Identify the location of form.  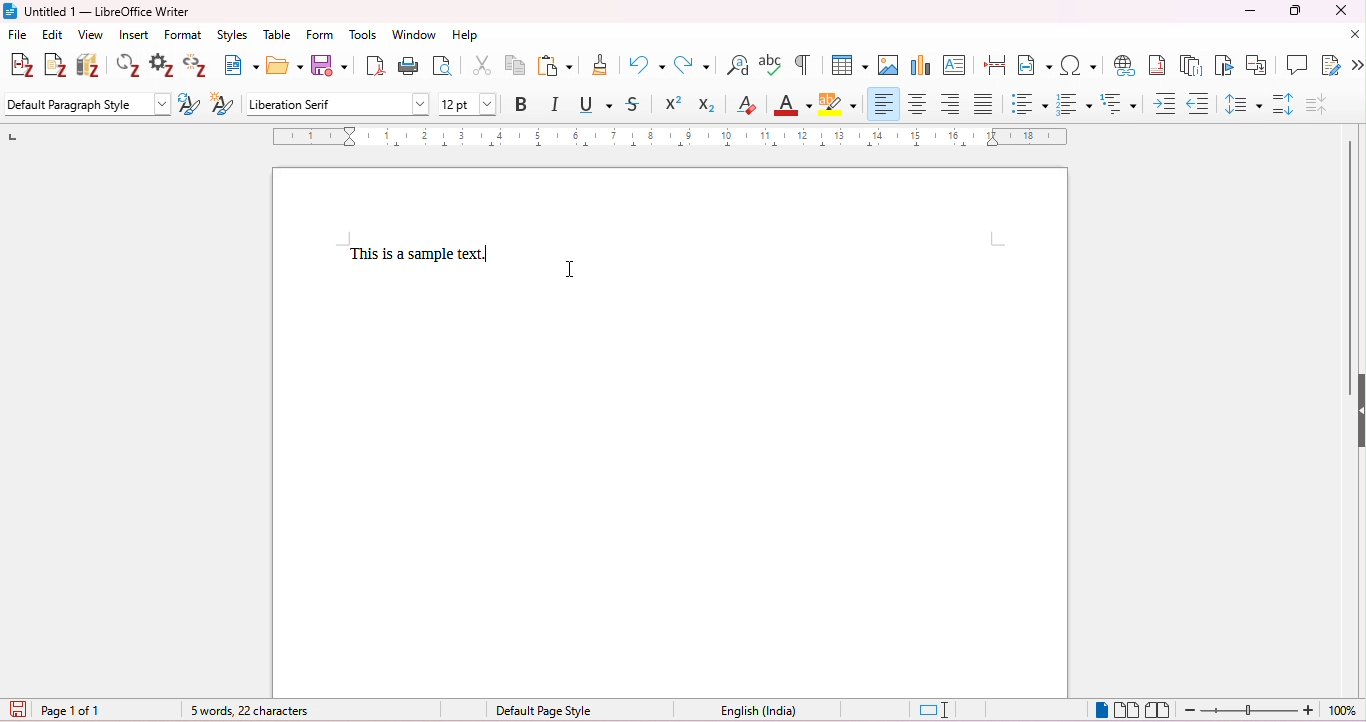
(322, 36).